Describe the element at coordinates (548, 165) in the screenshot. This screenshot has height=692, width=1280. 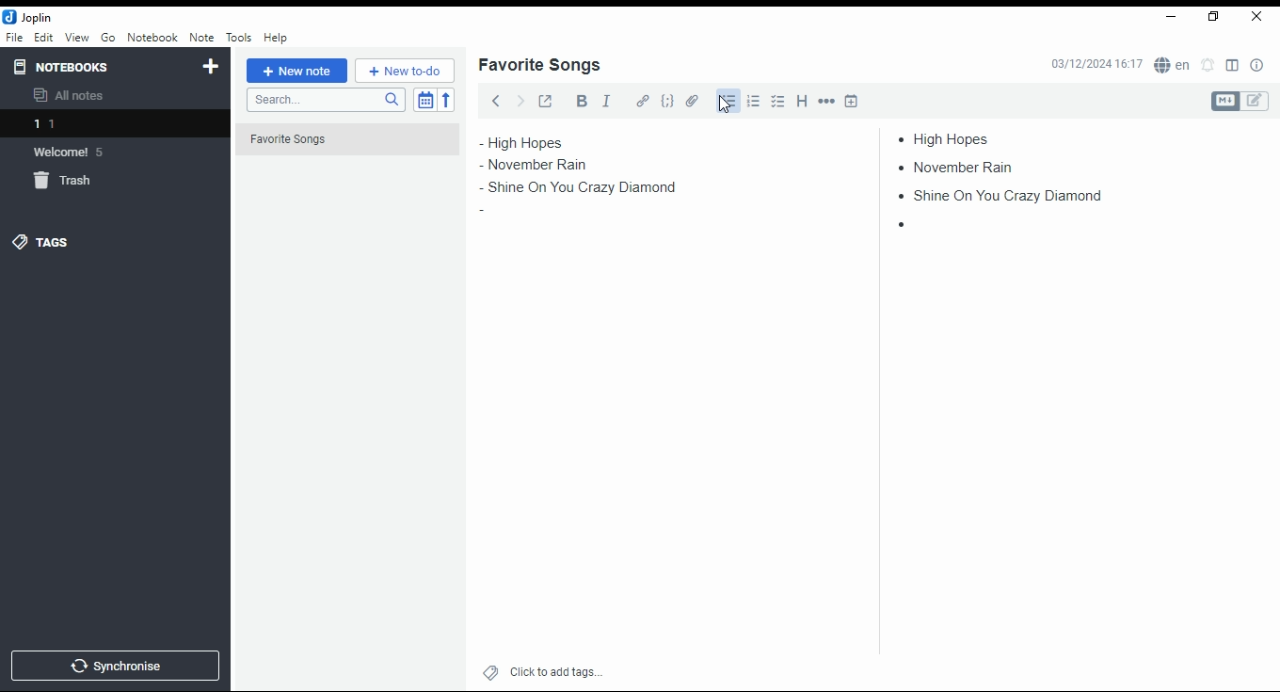
I see `november rain` at that location.